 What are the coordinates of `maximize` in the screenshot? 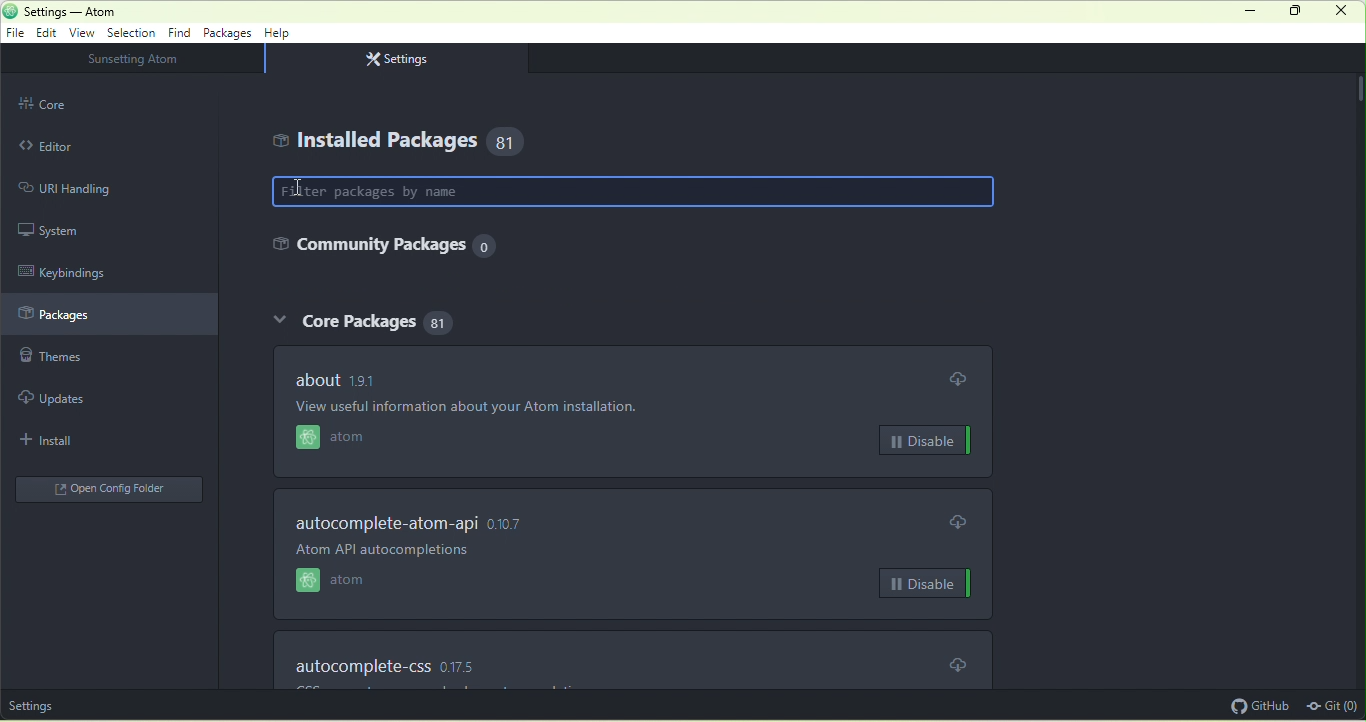 It's located at (1301, 13).